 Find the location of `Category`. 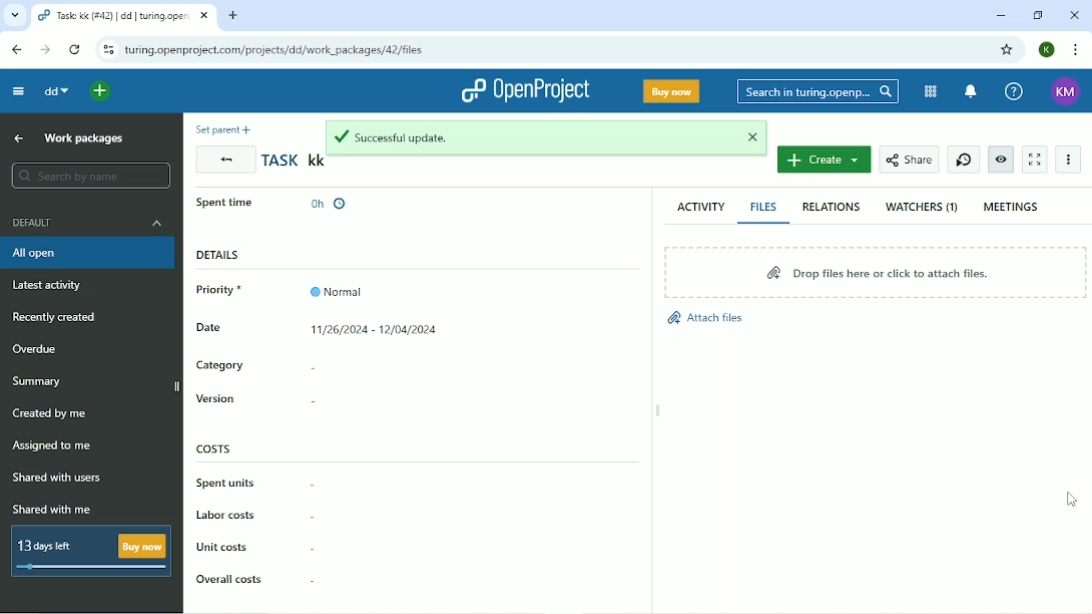

Category is located at coordinates (258, 366).